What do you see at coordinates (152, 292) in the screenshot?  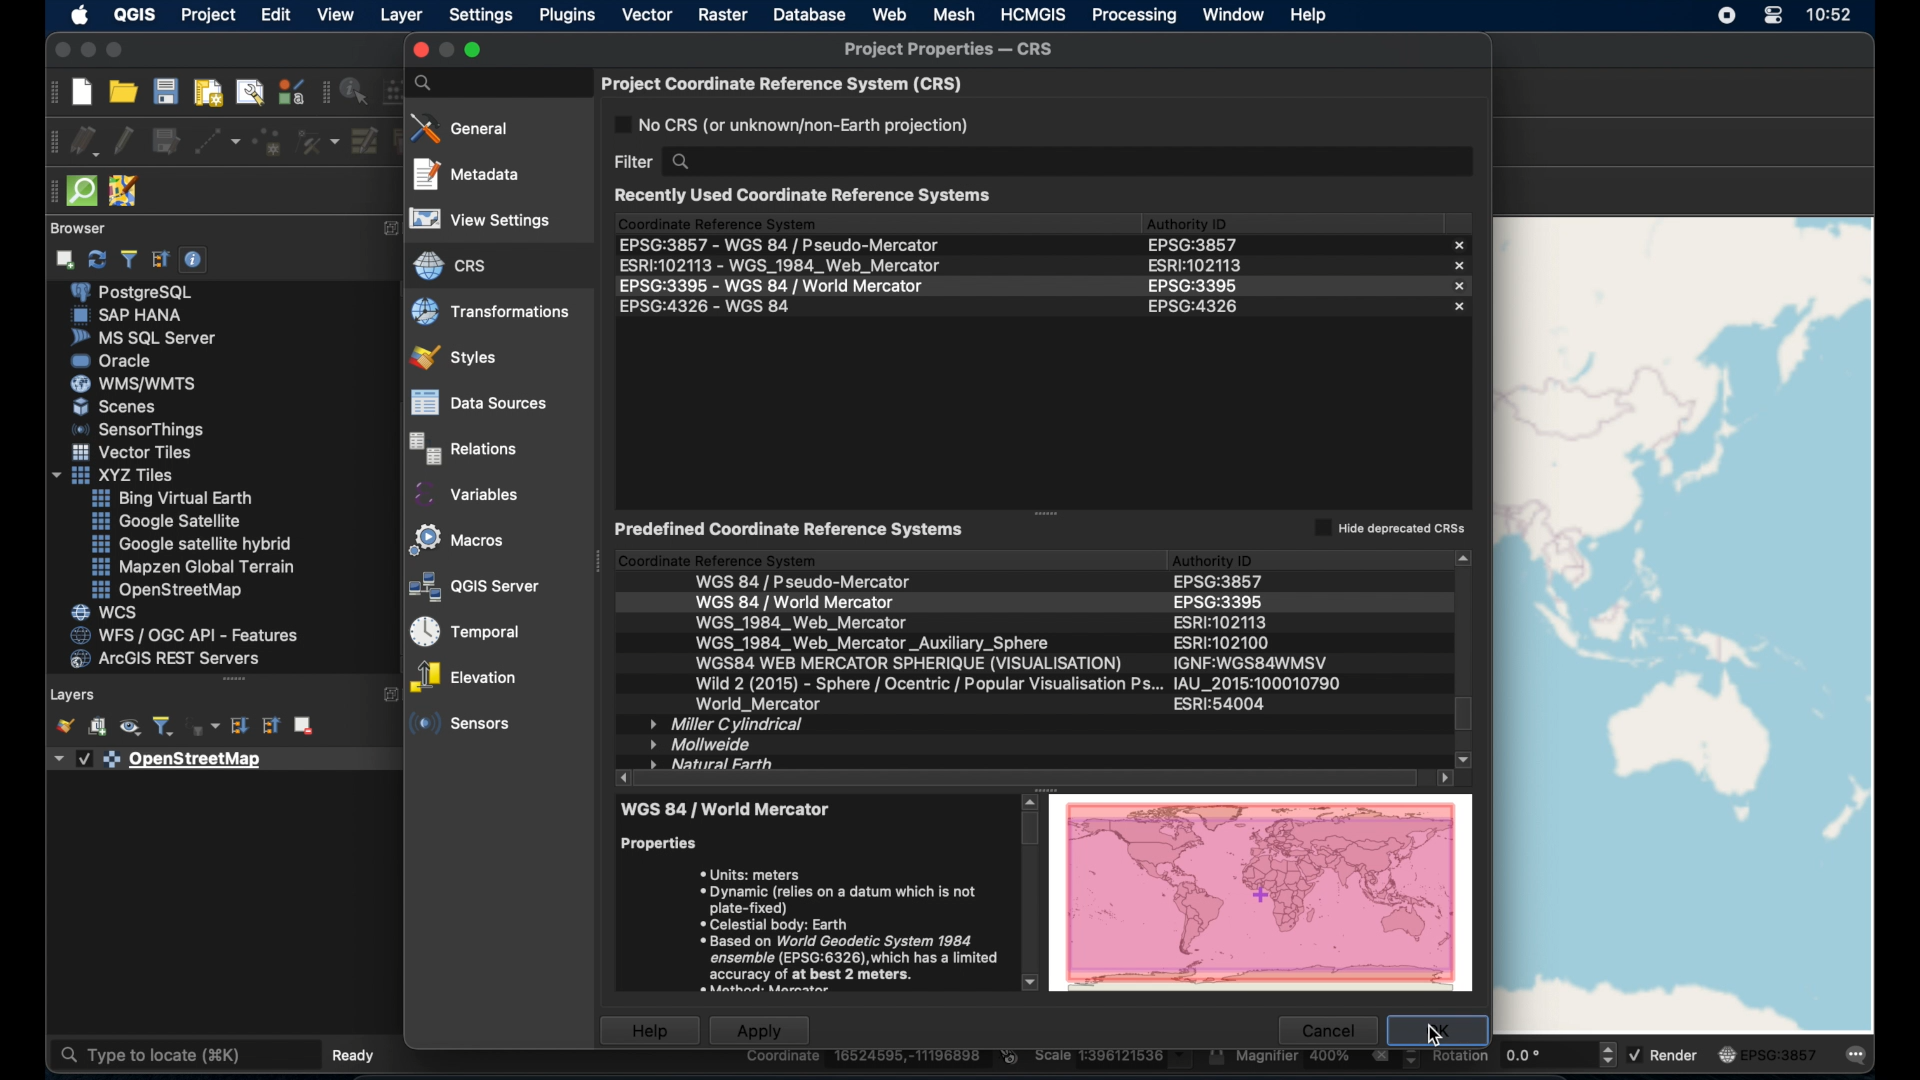 I see `postgre sql` at bounding box center [152, 292].